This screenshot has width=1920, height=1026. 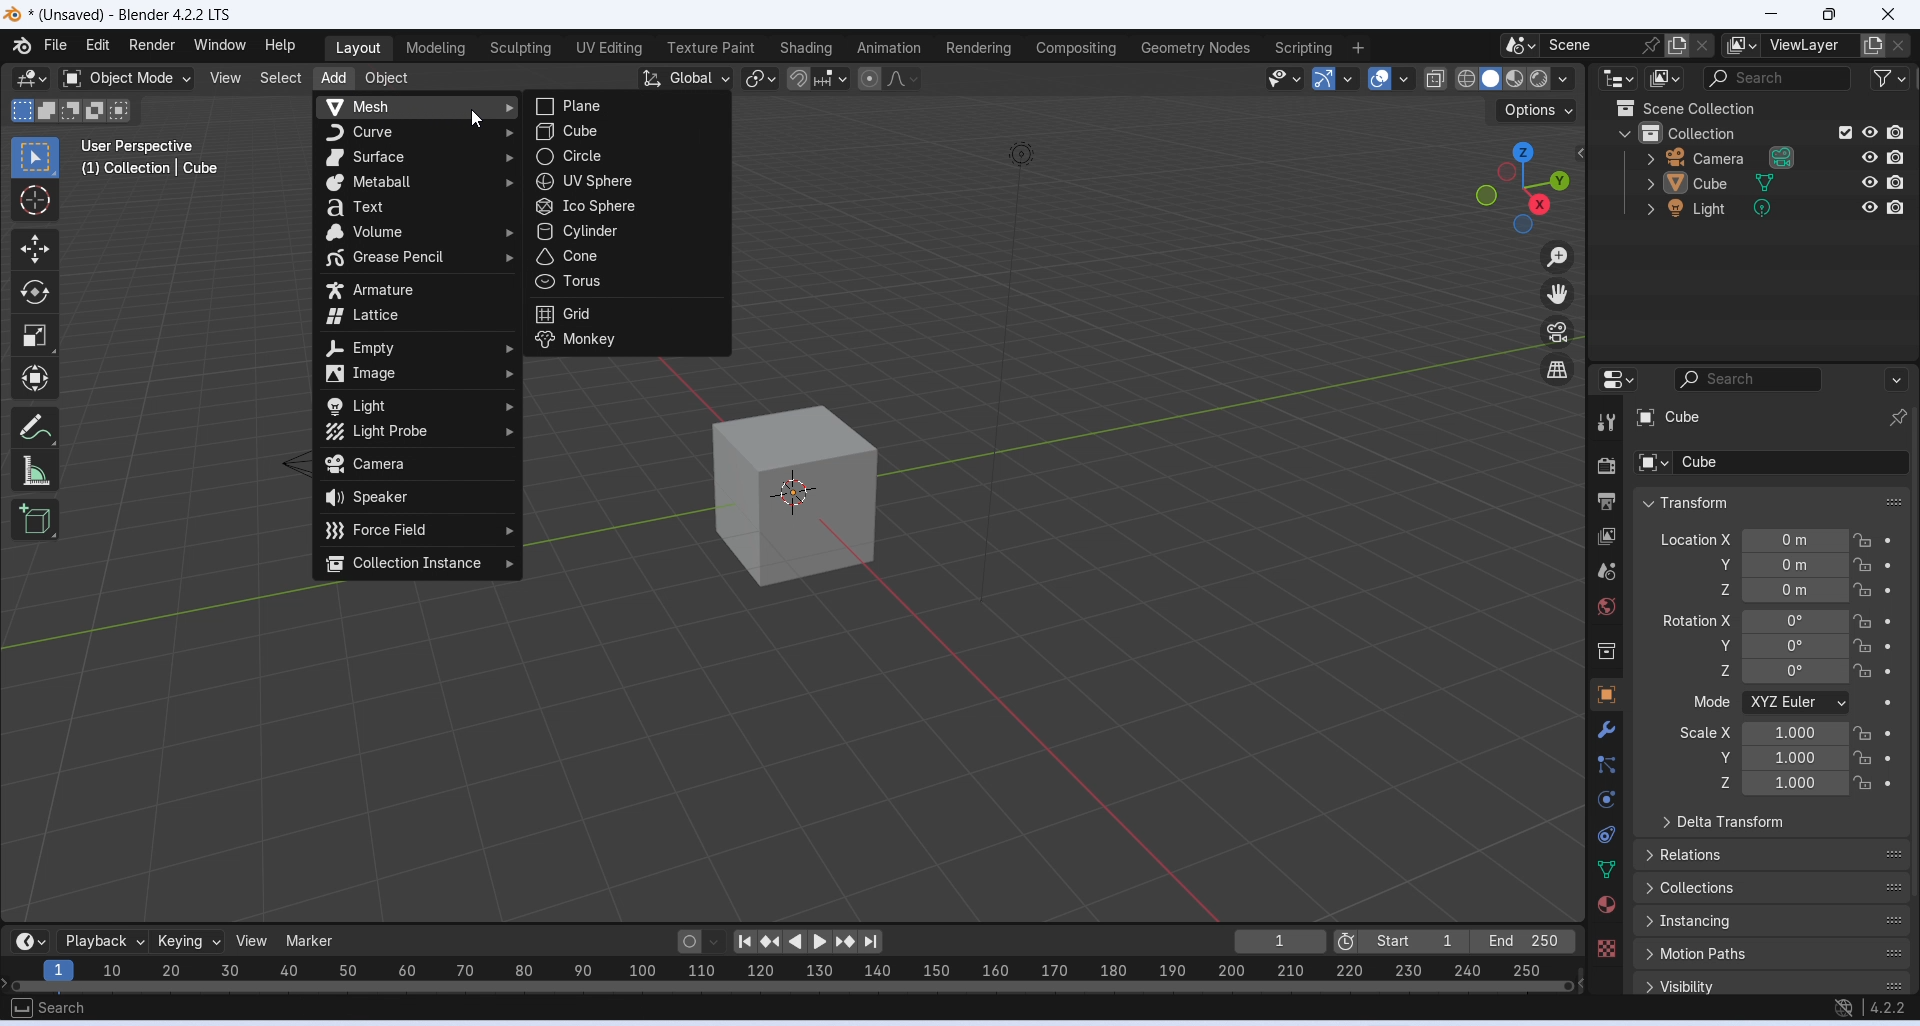 What do you see at coordinates (1719, 589) in the screenshot?
I see `z` at bounding box center [1719, 589].